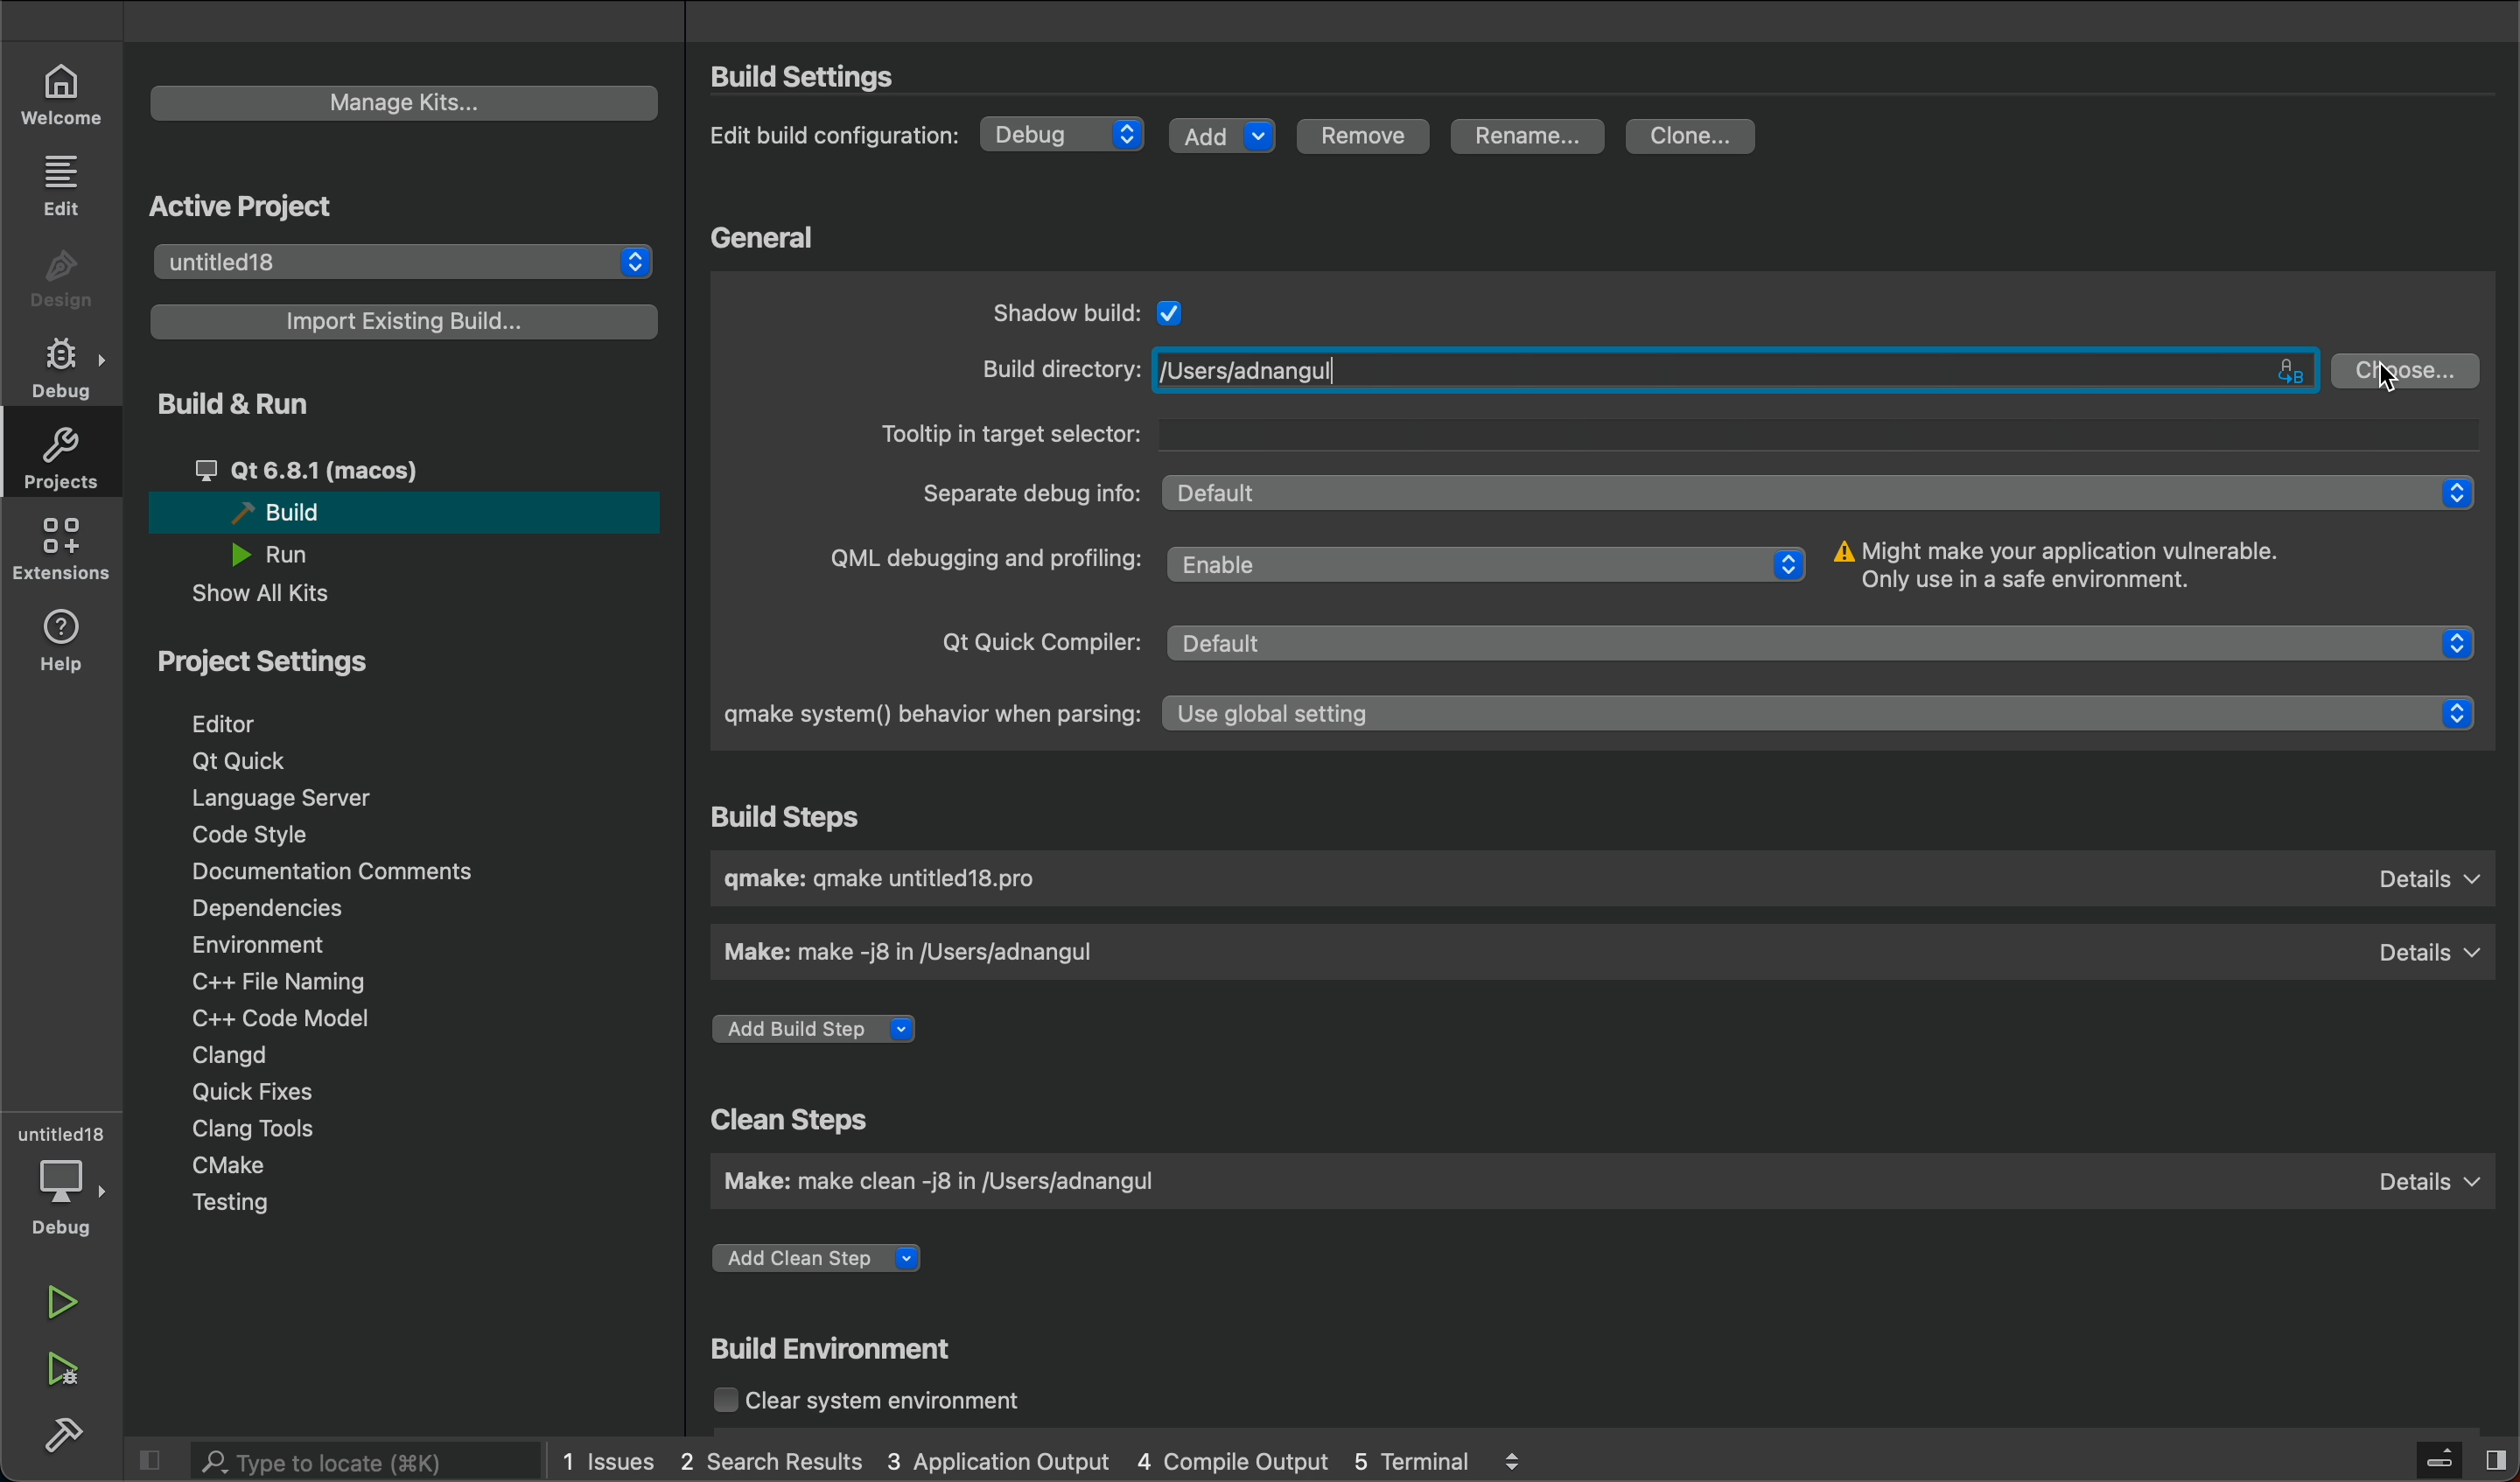 This screenshot has width=2520, height=1482. I want to click on welcome, so click(62, 88).